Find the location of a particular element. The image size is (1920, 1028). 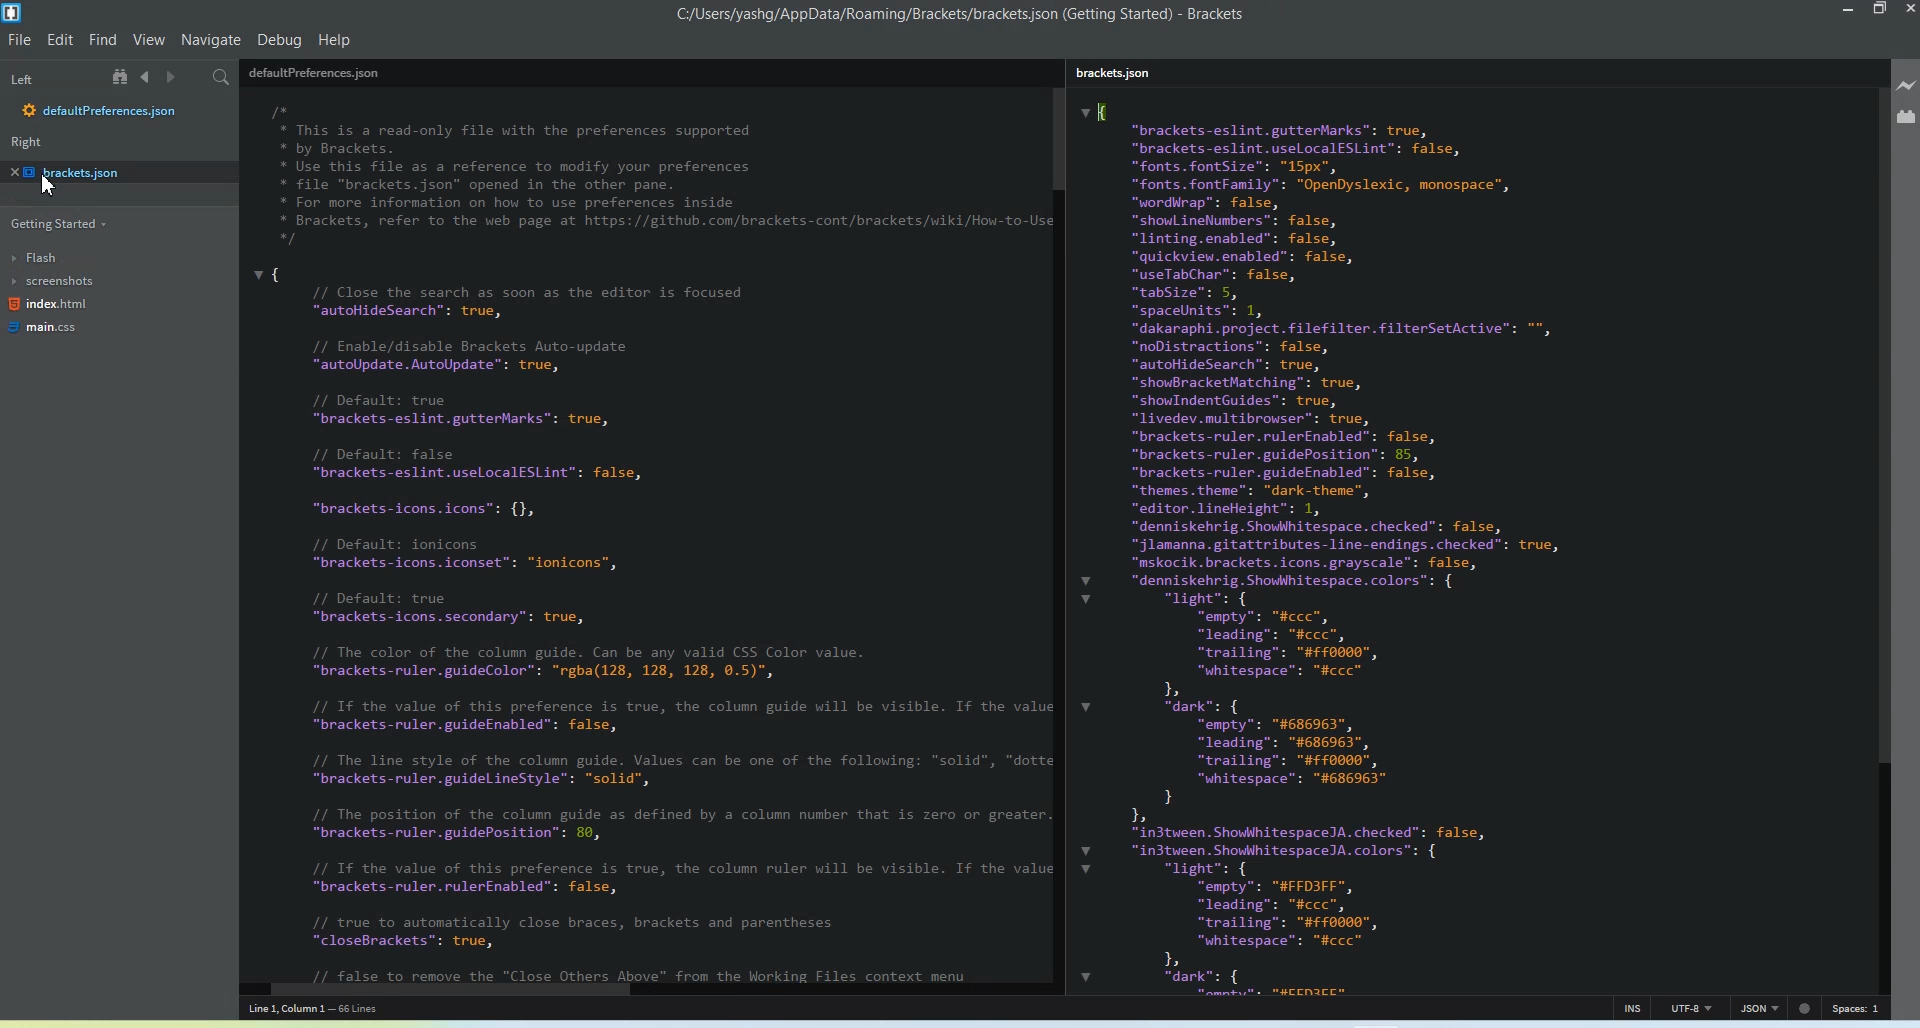

JSON is located at coordinates (1759, 1007).